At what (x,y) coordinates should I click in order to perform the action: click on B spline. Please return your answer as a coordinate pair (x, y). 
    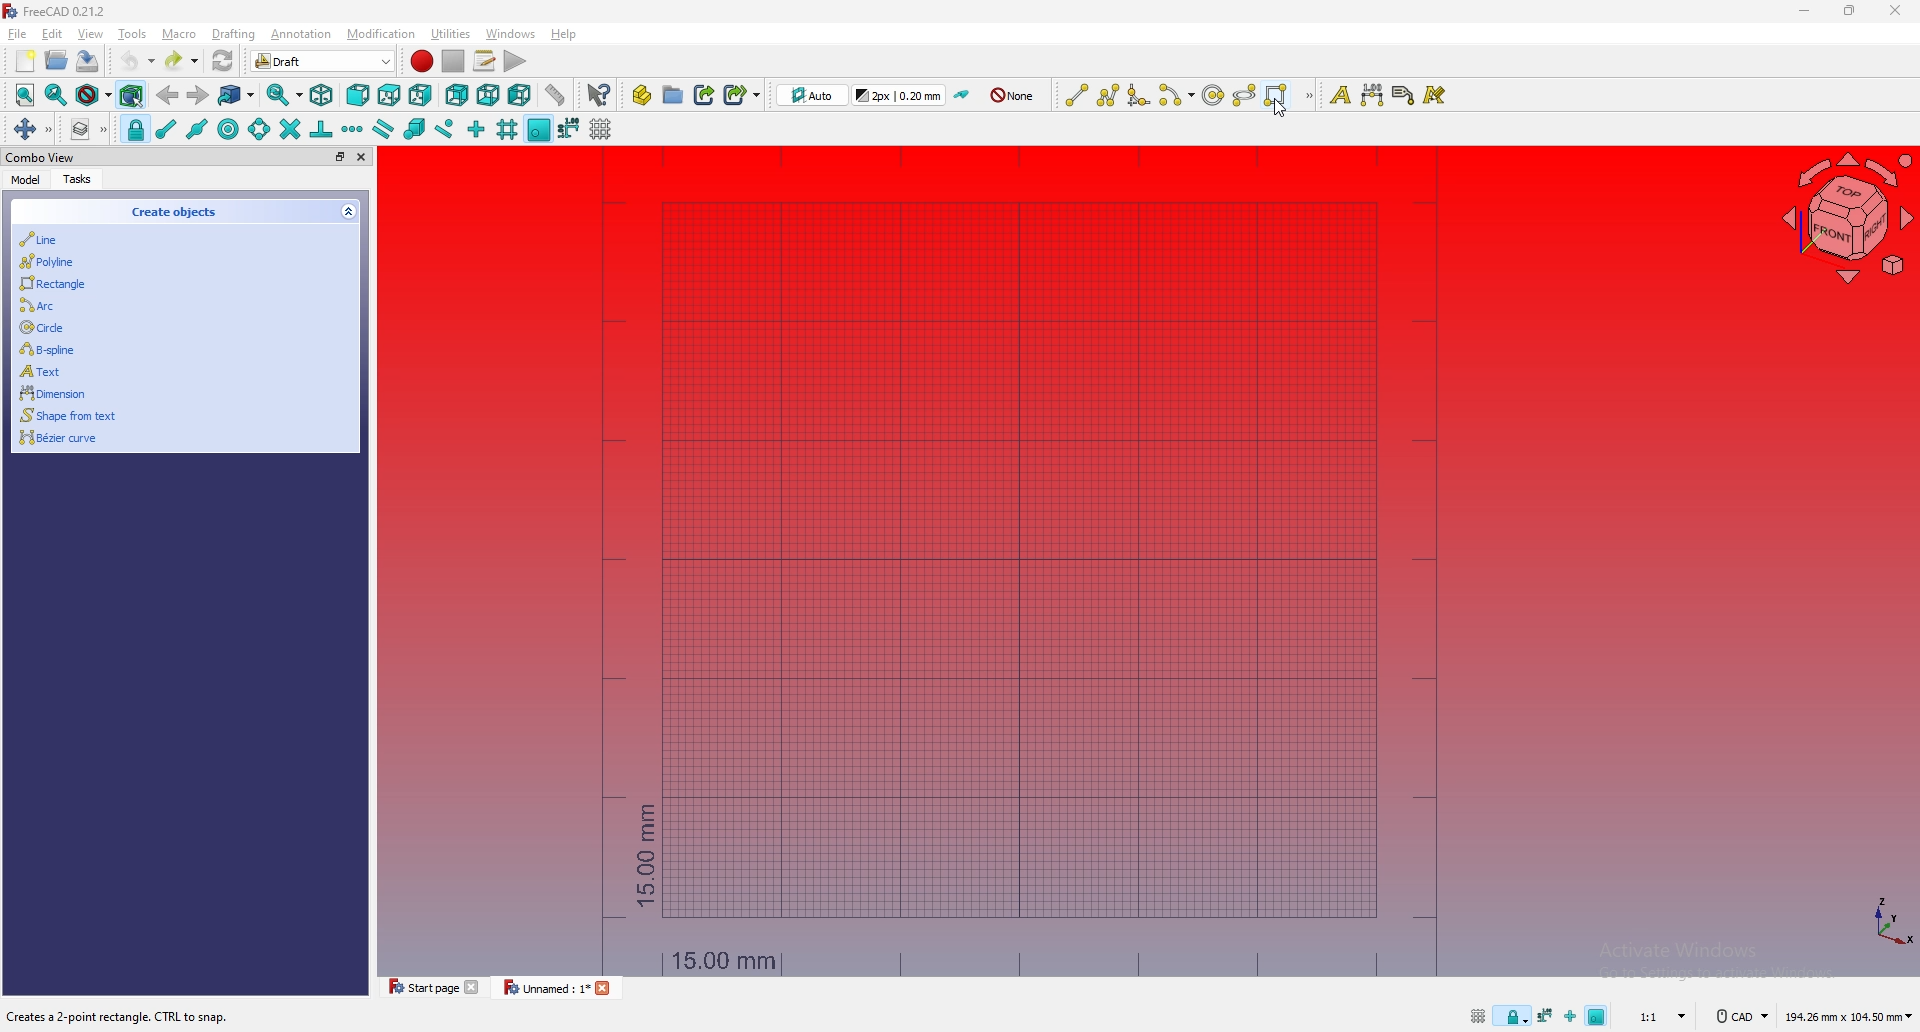
    Looking at the image, I should click on (176, 349).